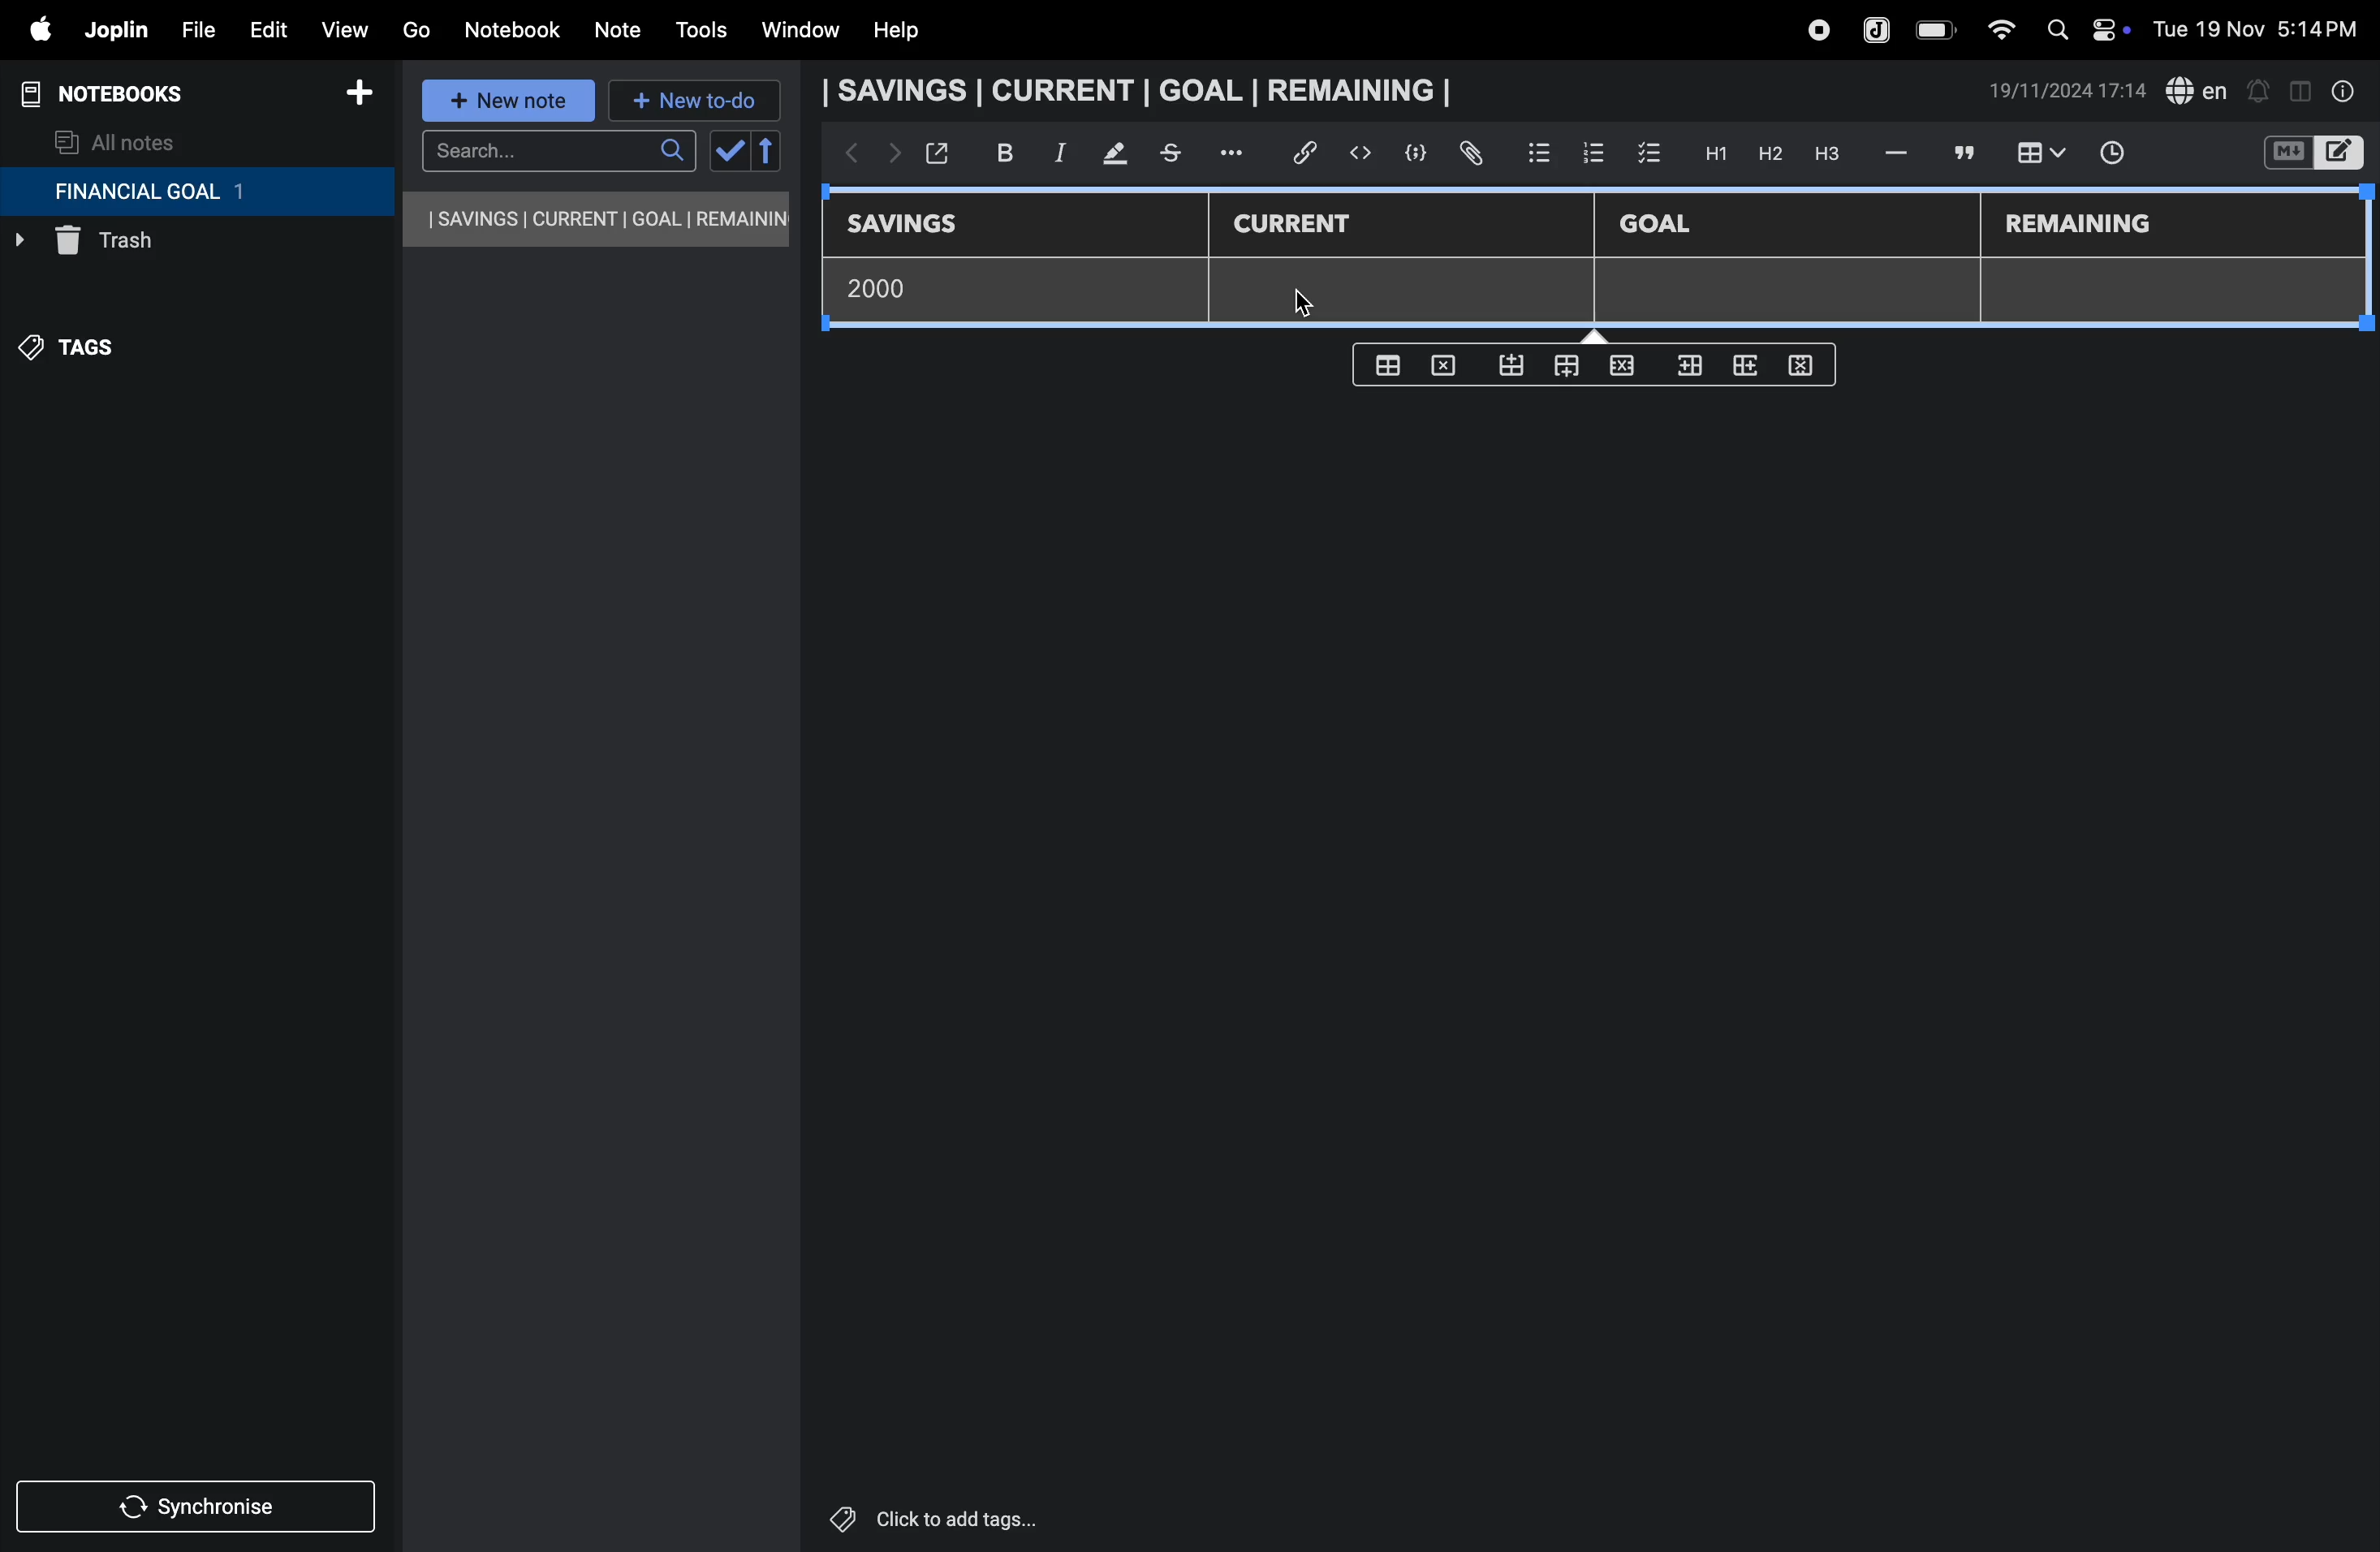  I want to click on H1, so click(1713, 154).